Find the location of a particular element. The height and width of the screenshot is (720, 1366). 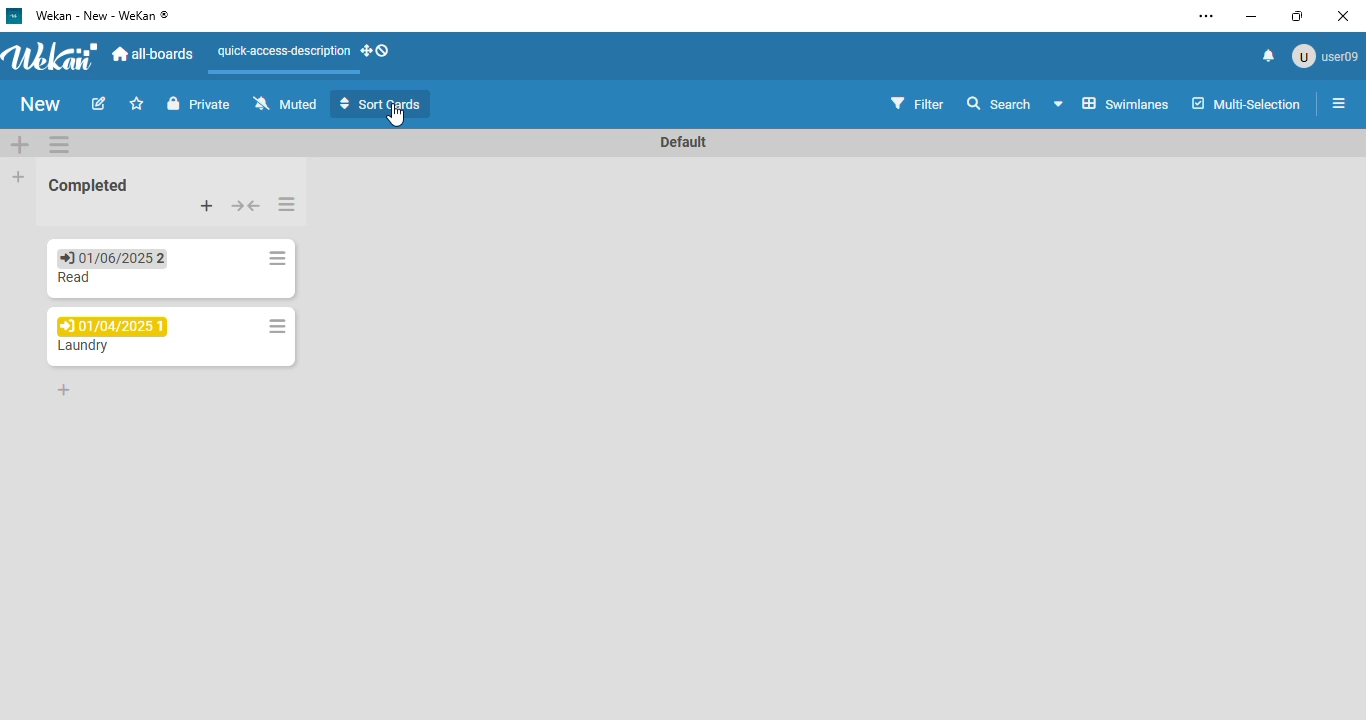

all-boards is located at coordinates (155, 54).